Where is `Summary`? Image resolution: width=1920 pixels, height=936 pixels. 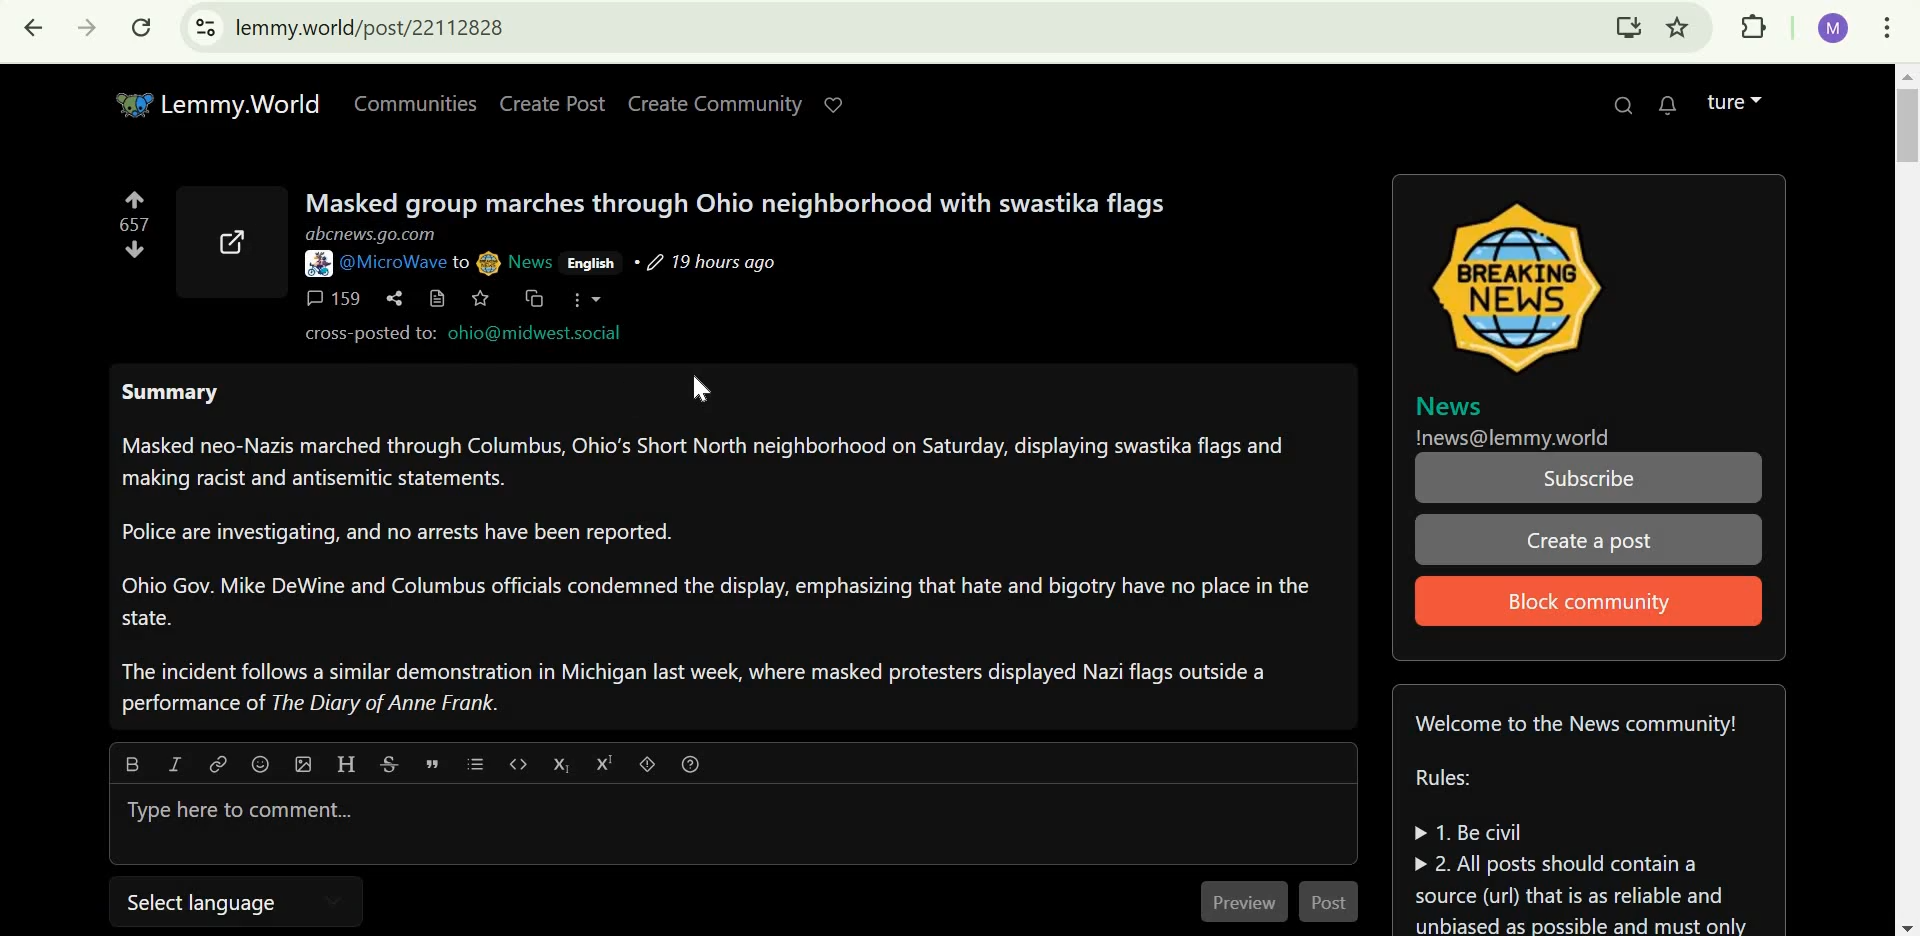
Summary is located at coordinates (721, 555).